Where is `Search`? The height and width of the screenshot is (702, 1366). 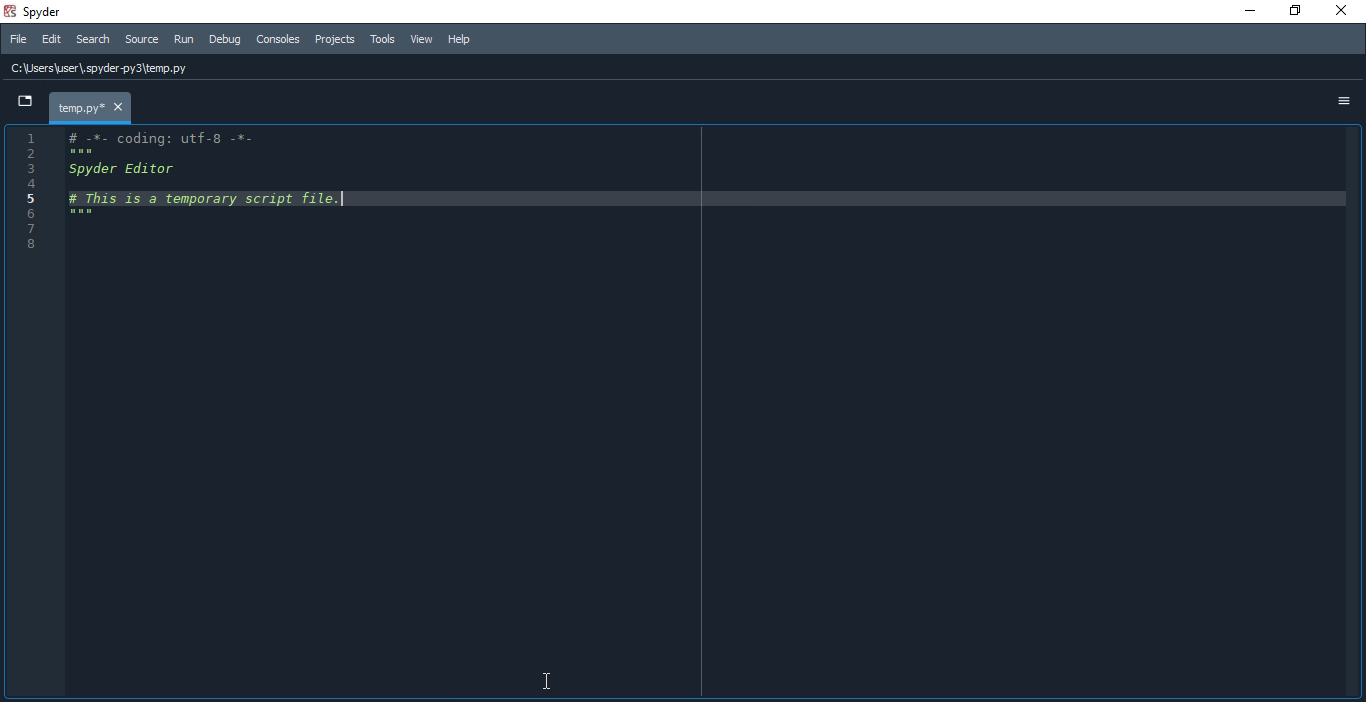 Search is located at coordinates (94, 42).